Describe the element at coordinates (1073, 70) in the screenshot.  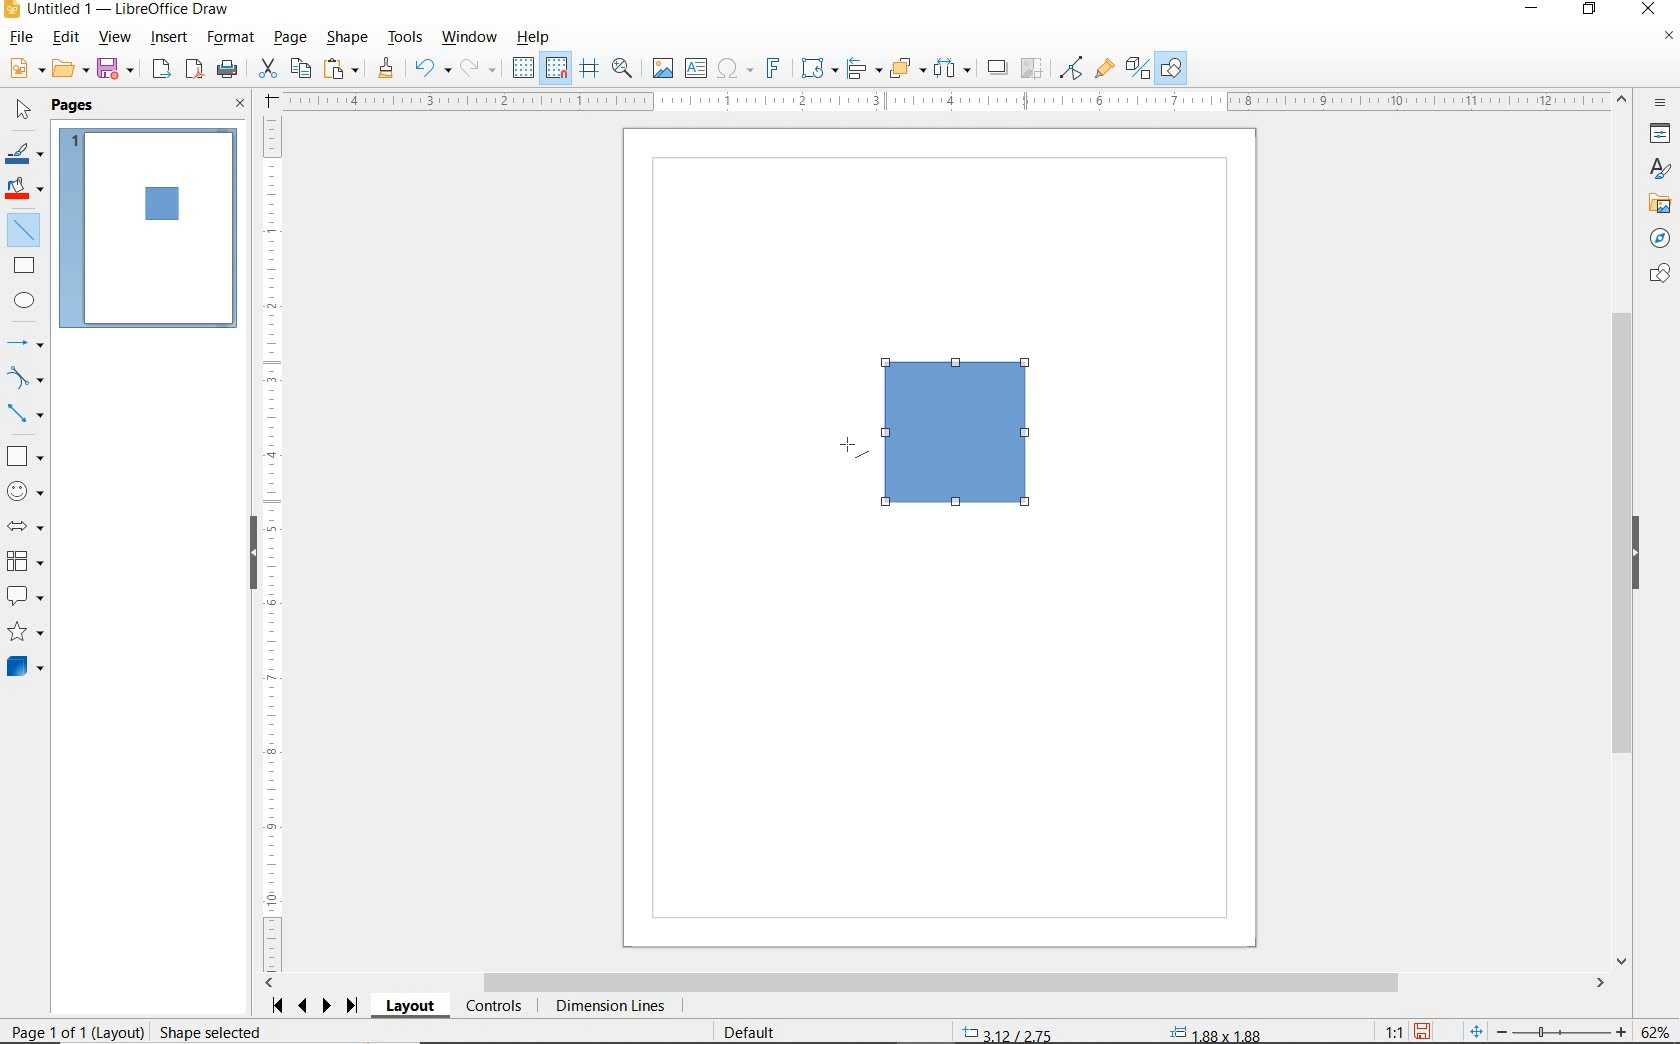
I see `TOGGLE POINT EDIT MODE` at that location.